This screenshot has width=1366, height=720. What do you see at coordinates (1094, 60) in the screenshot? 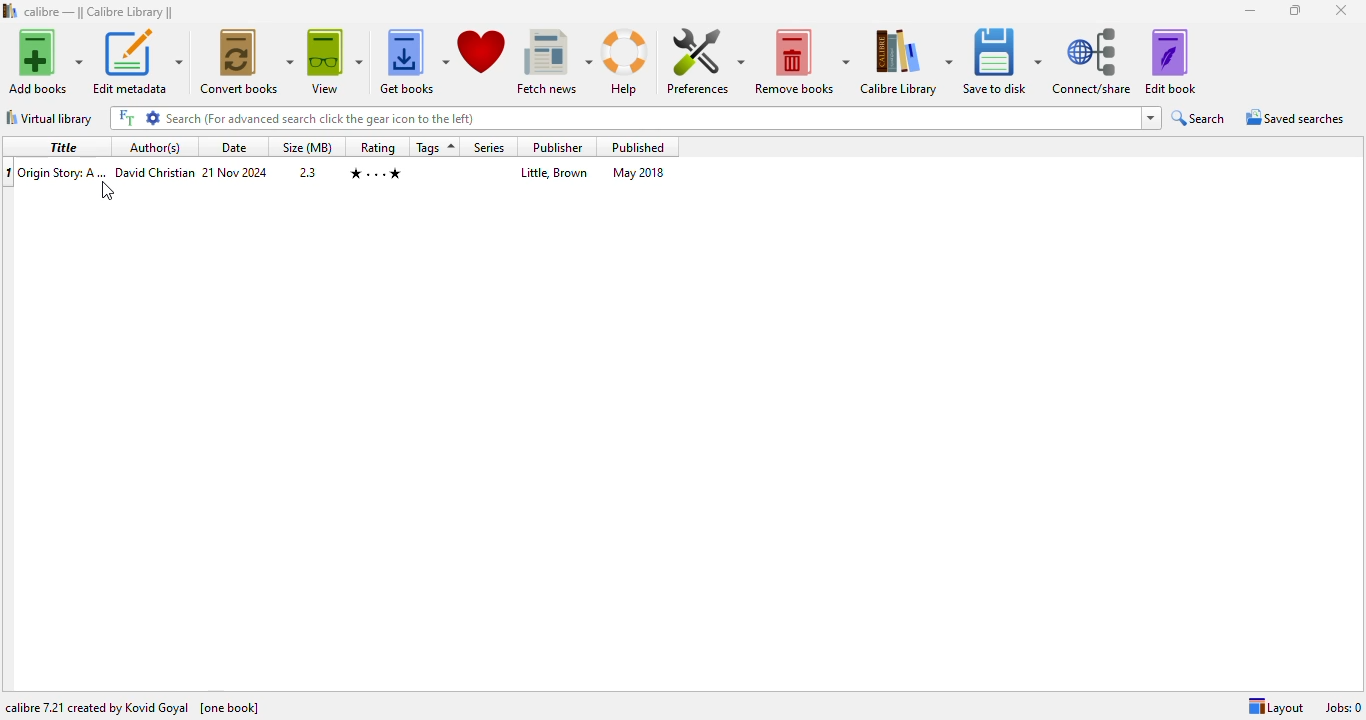
I see `connect/share` at bounding box center [1094, 60].